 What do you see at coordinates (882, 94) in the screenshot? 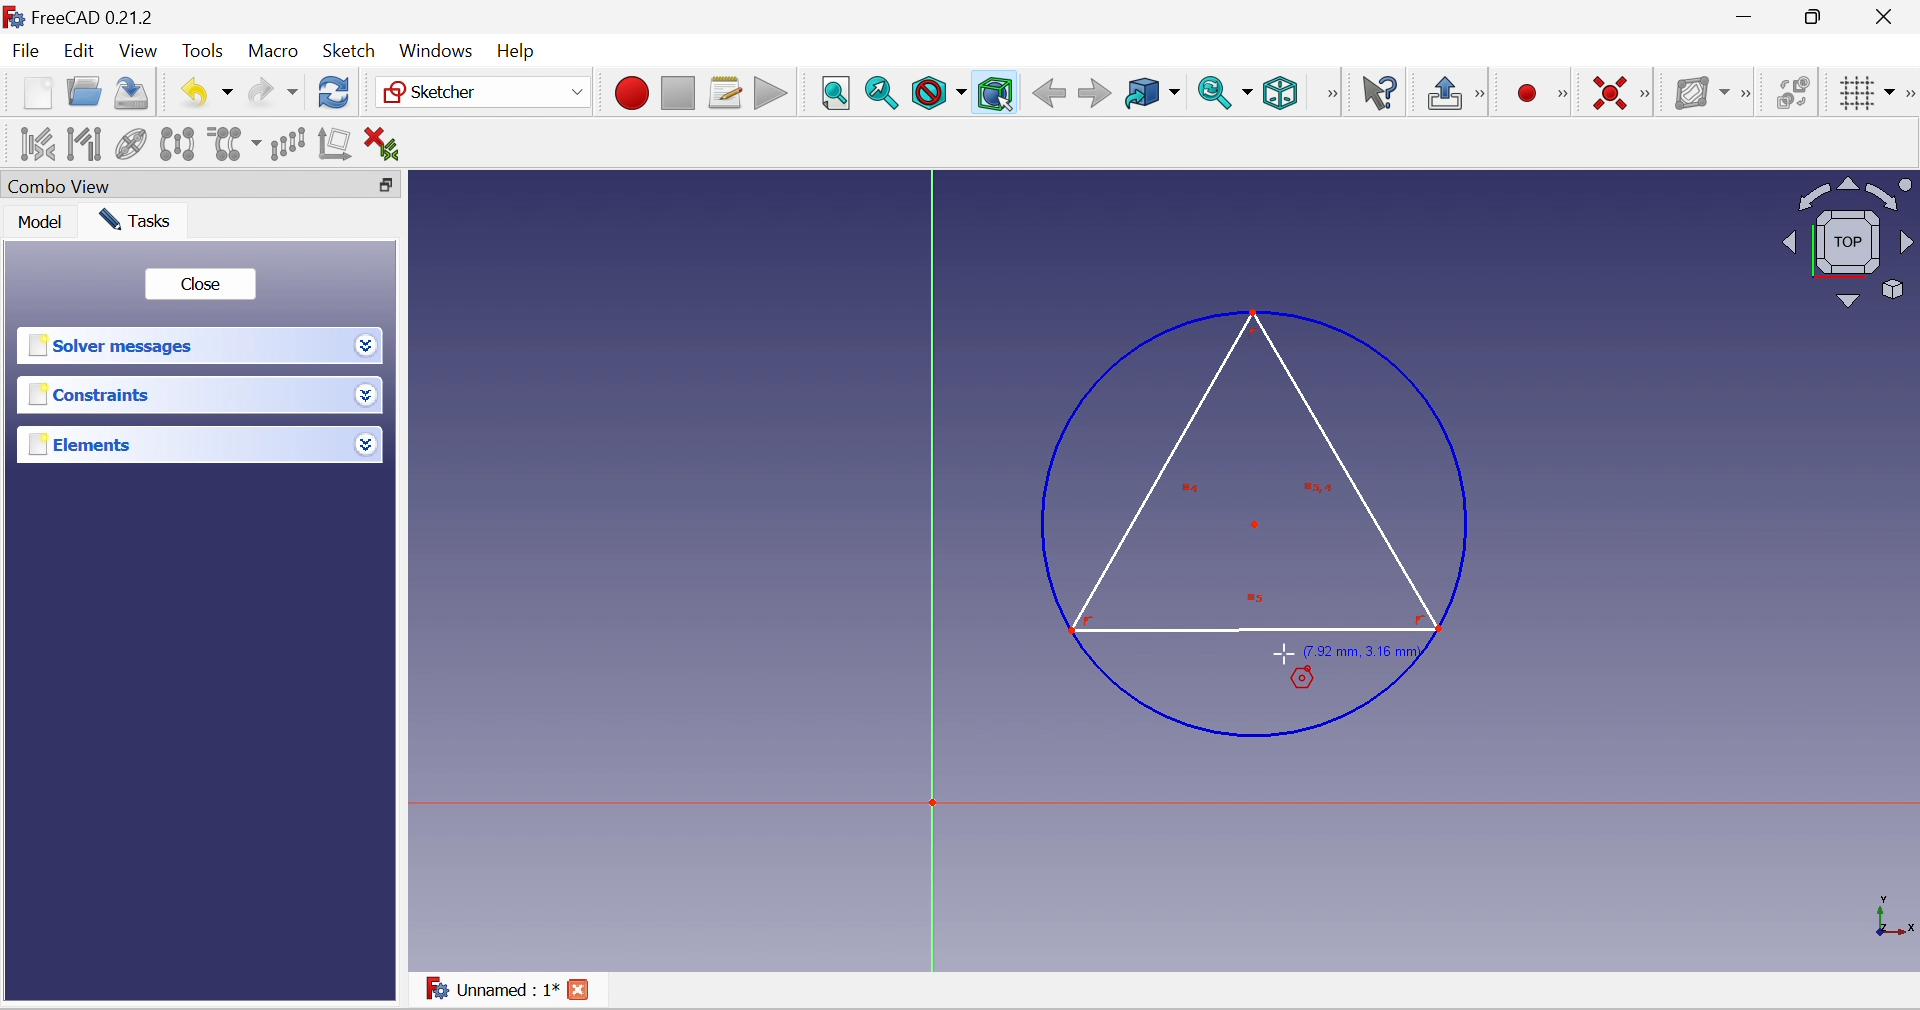
I see `Fit selection` at bounding box center [882, 94].